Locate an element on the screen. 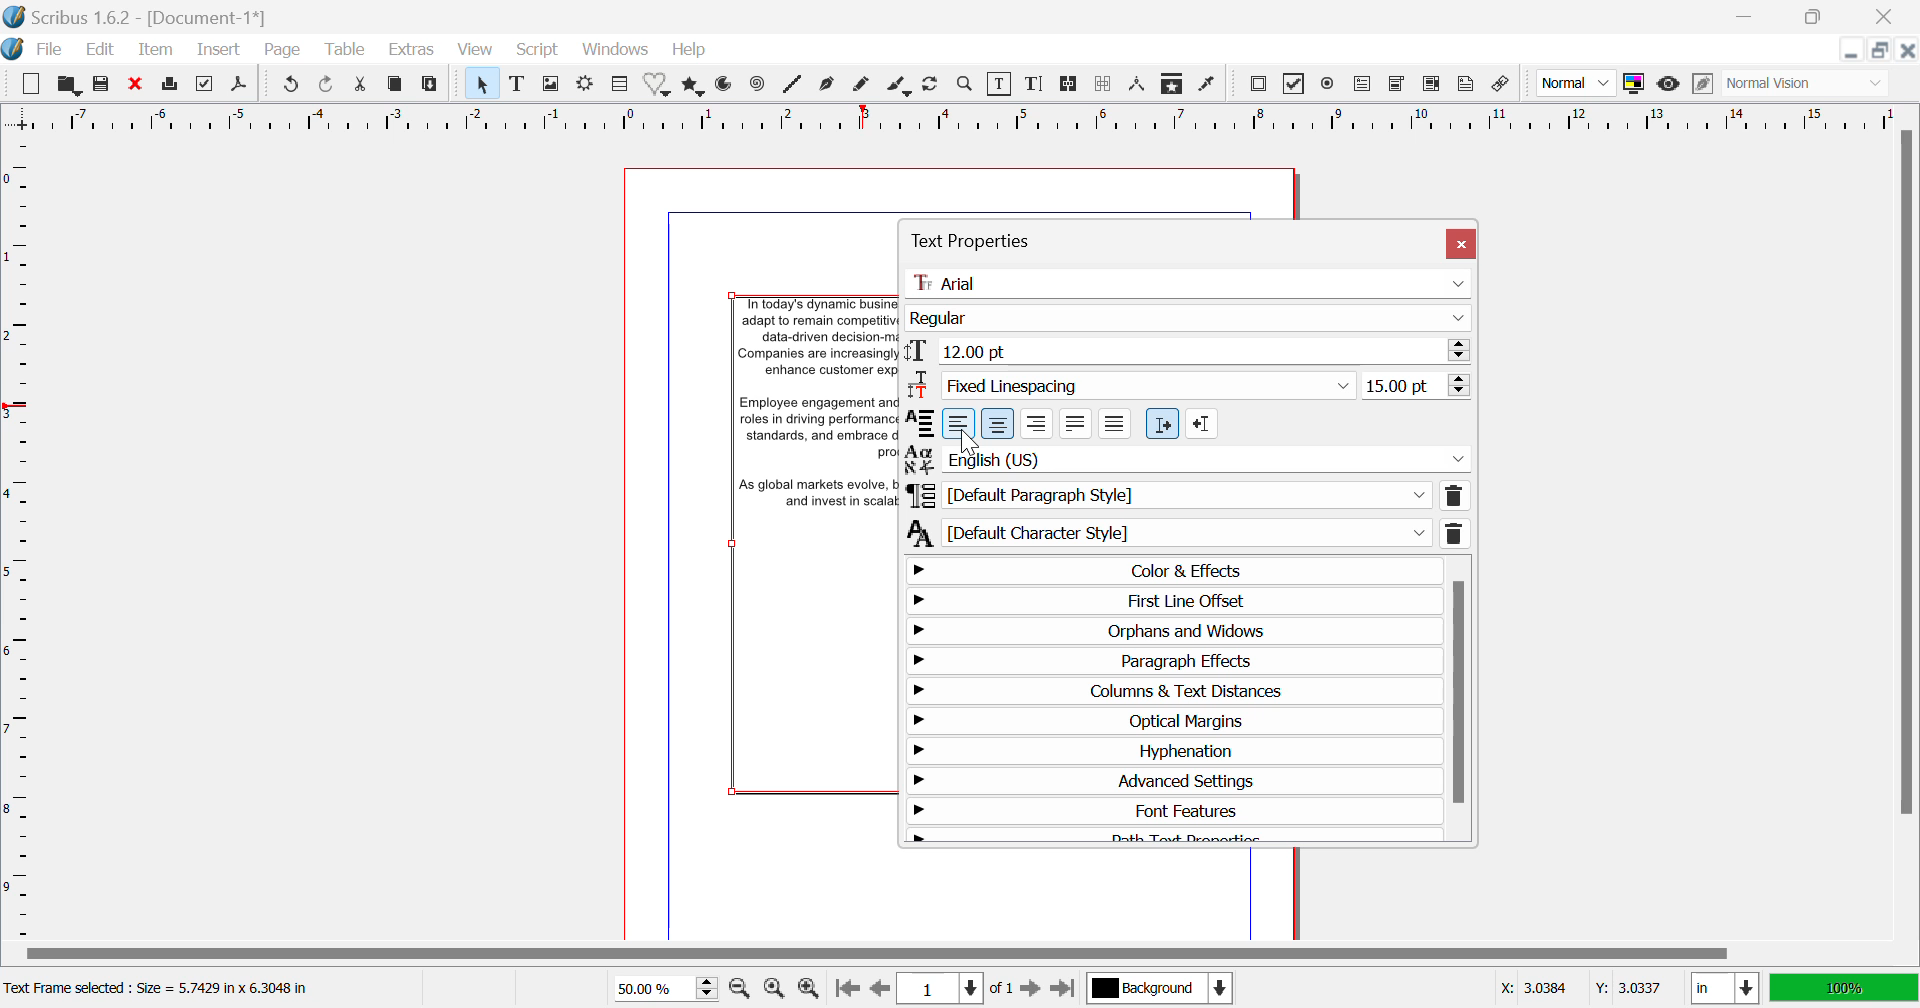 This screenshot has width=1920, height=1008. Edit Text with Story Editor is located at coordinates (1037, 84).